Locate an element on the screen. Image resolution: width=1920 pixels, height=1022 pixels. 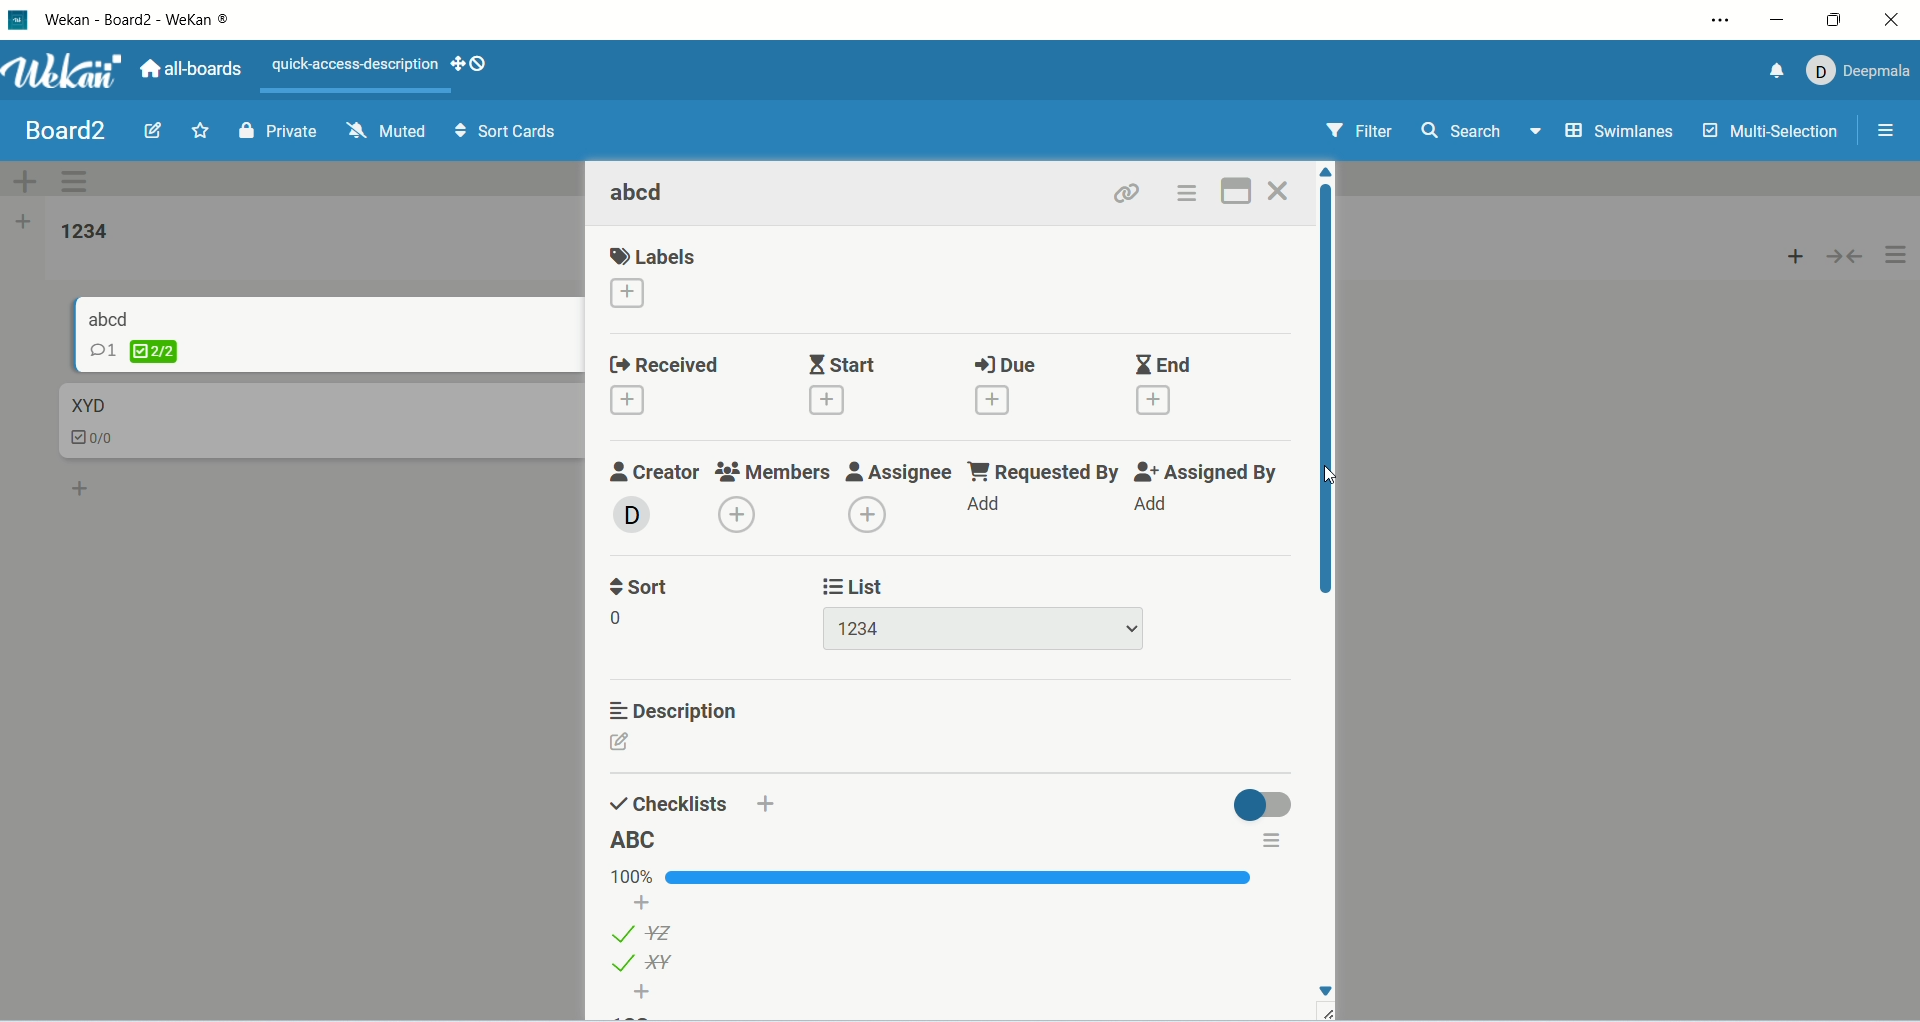
logo is located at coordinates (16, 21).